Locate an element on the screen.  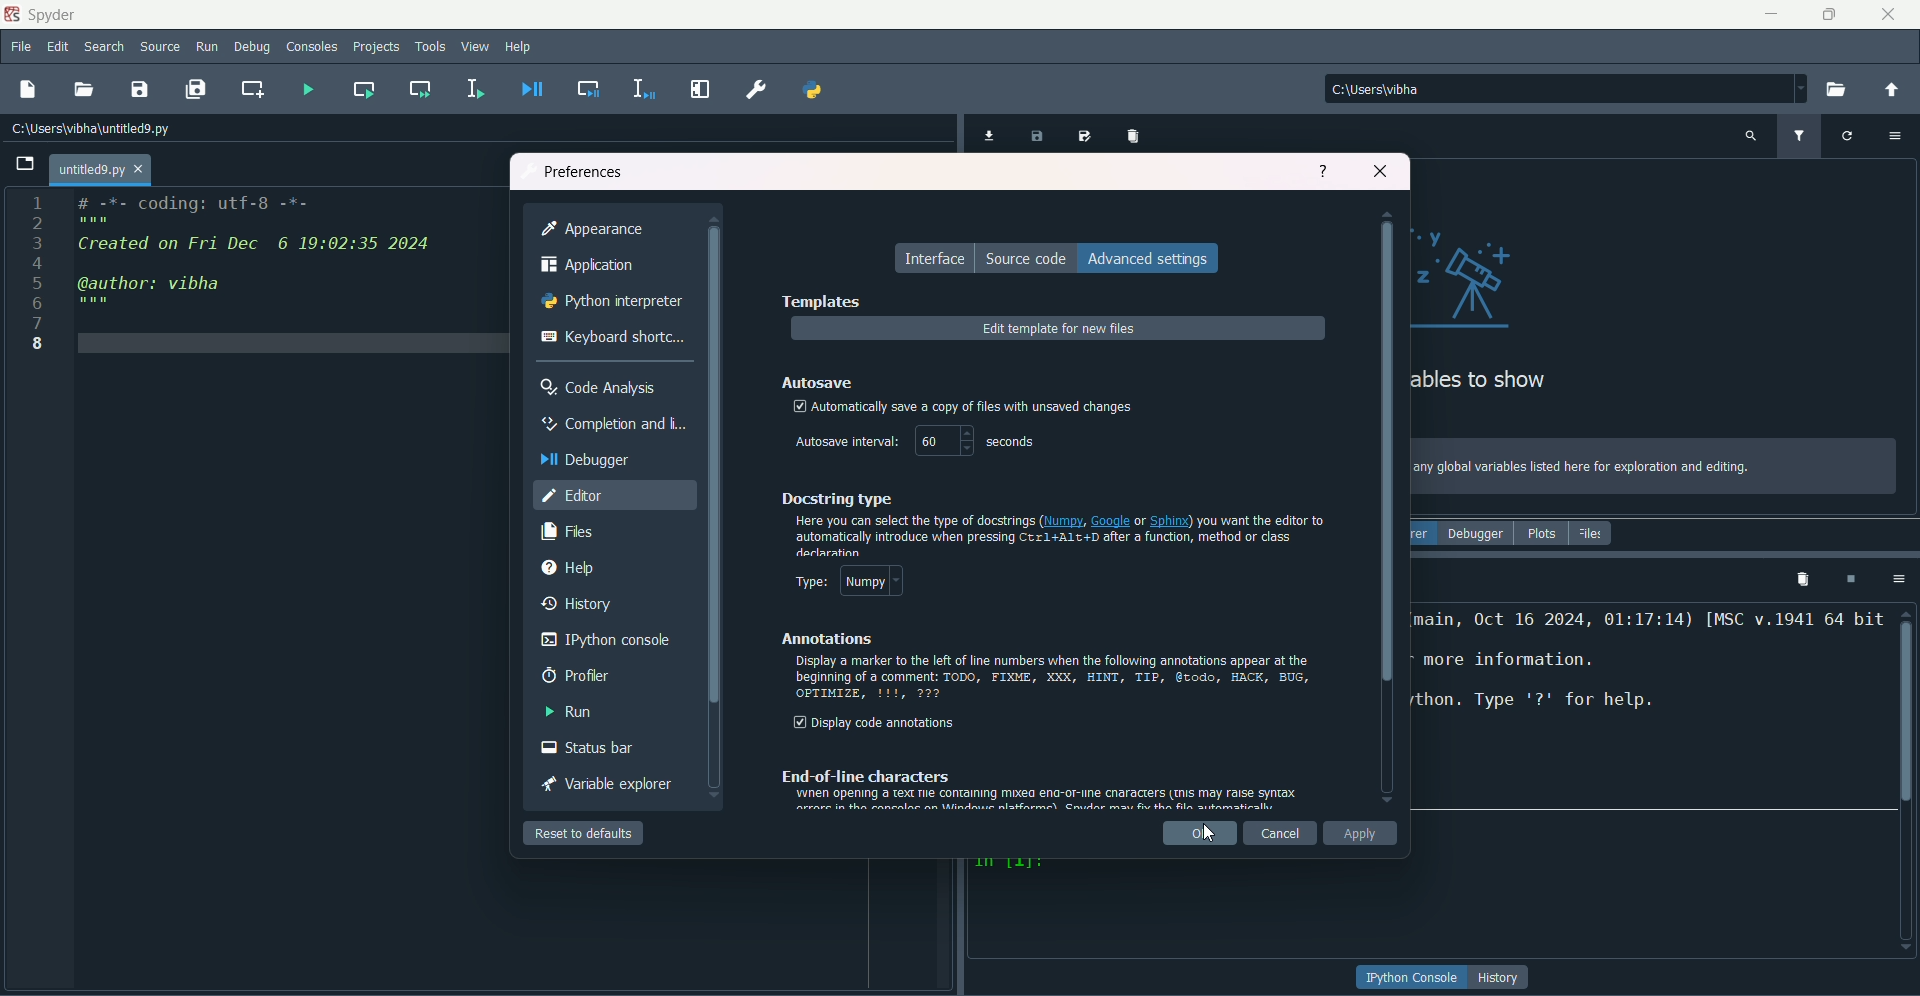
text is located at coordinates (1039, 788).